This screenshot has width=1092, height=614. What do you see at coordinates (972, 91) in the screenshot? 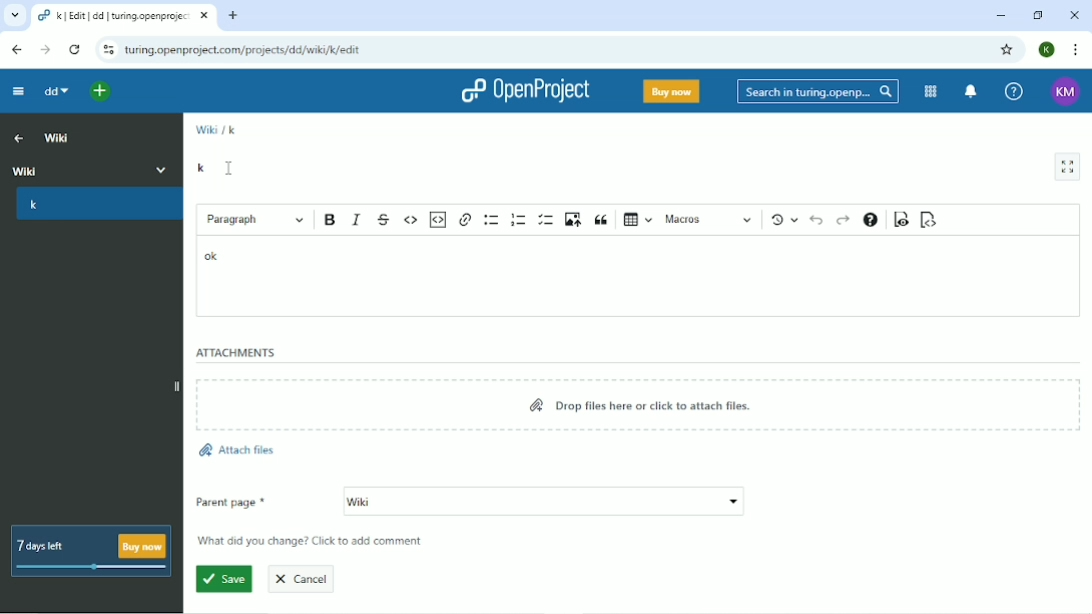
I see `To notification center` at bounding box center [972, 91].